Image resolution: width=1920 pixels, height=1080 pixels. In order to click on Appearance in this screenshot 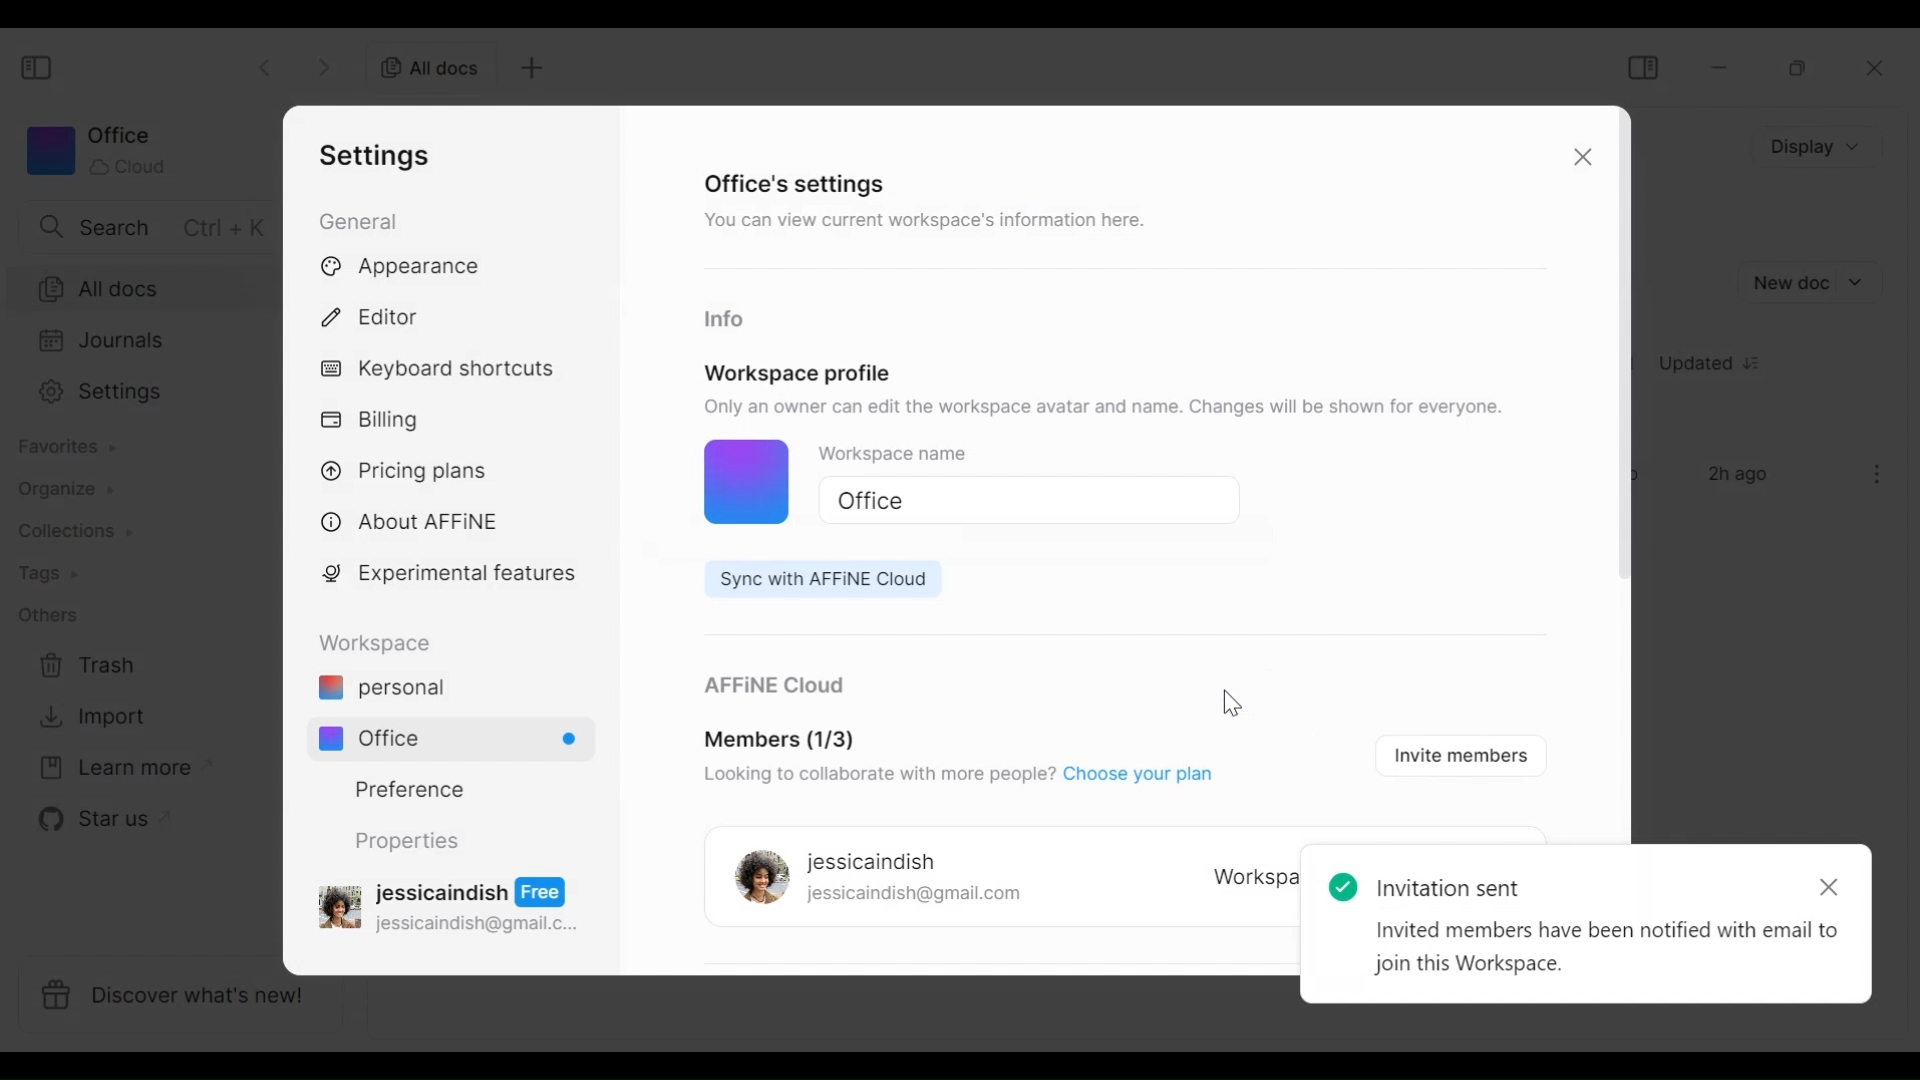, I will do `click(407, 268)`.